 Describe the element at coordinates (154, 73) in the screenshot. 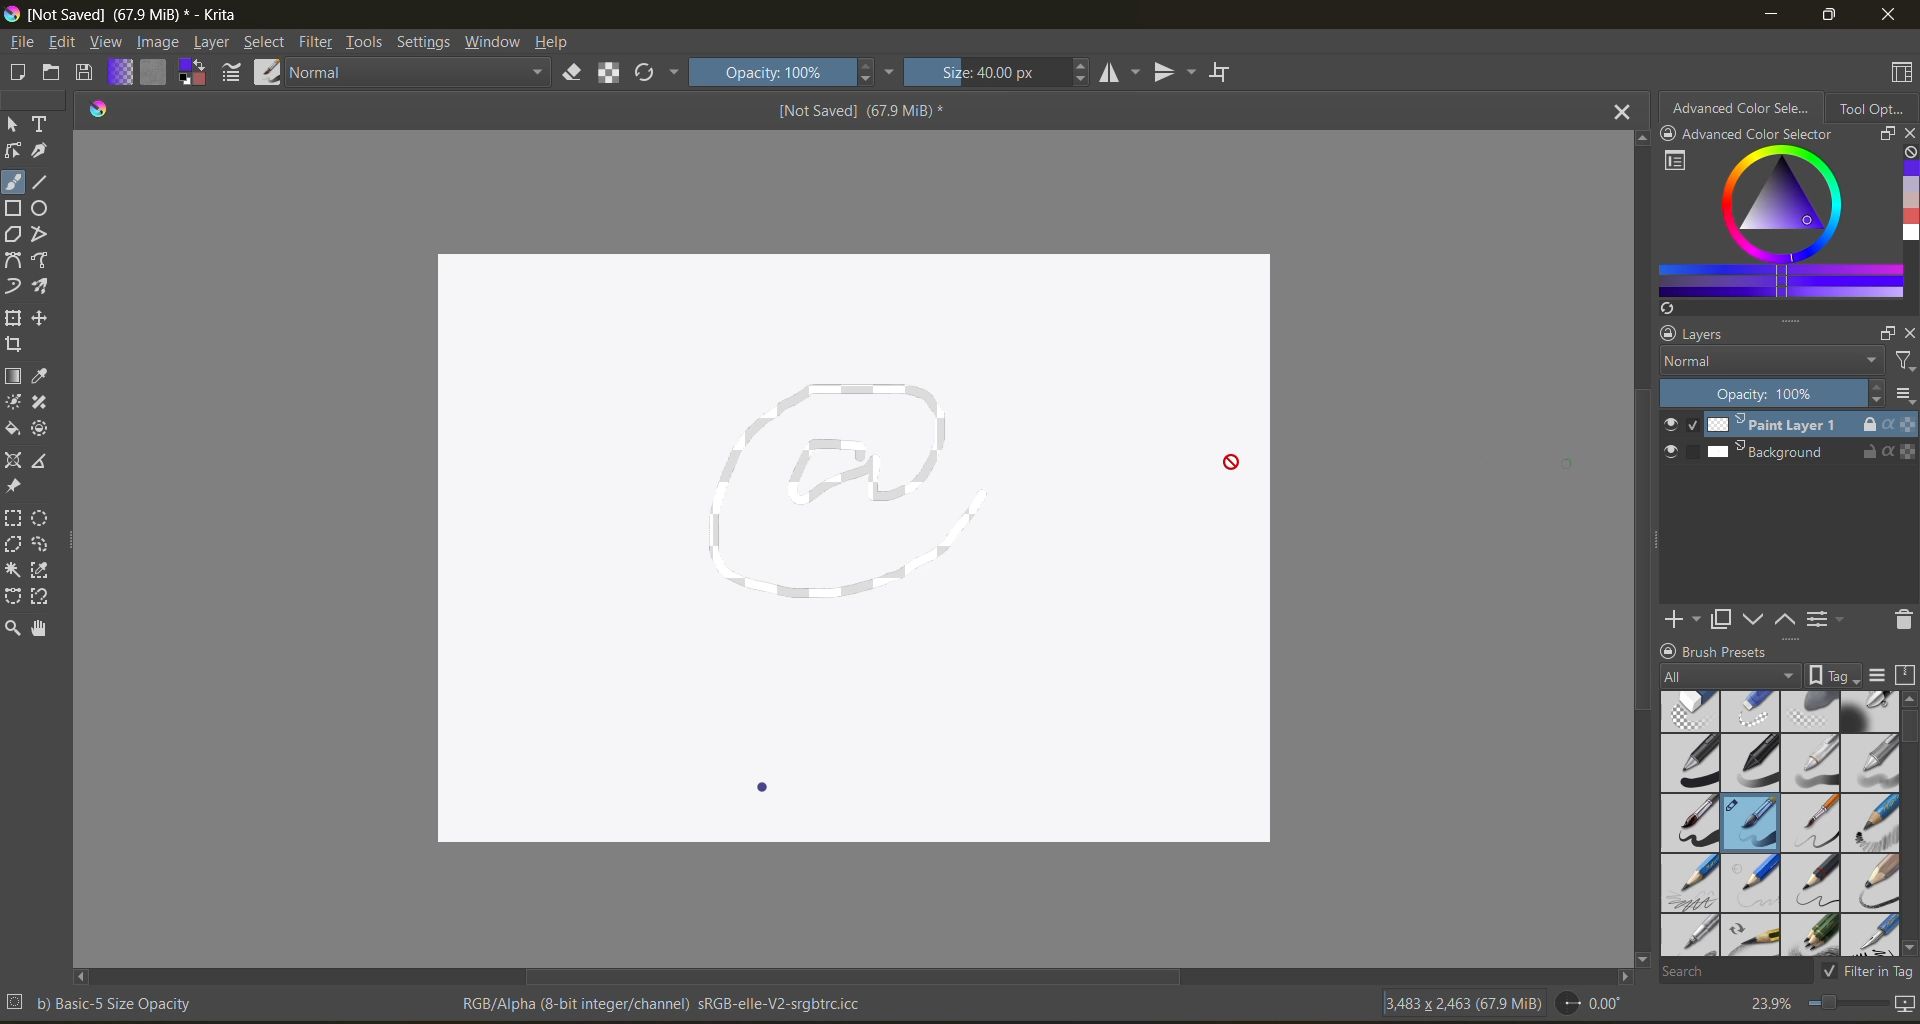

I see `fill patterns` at that location.